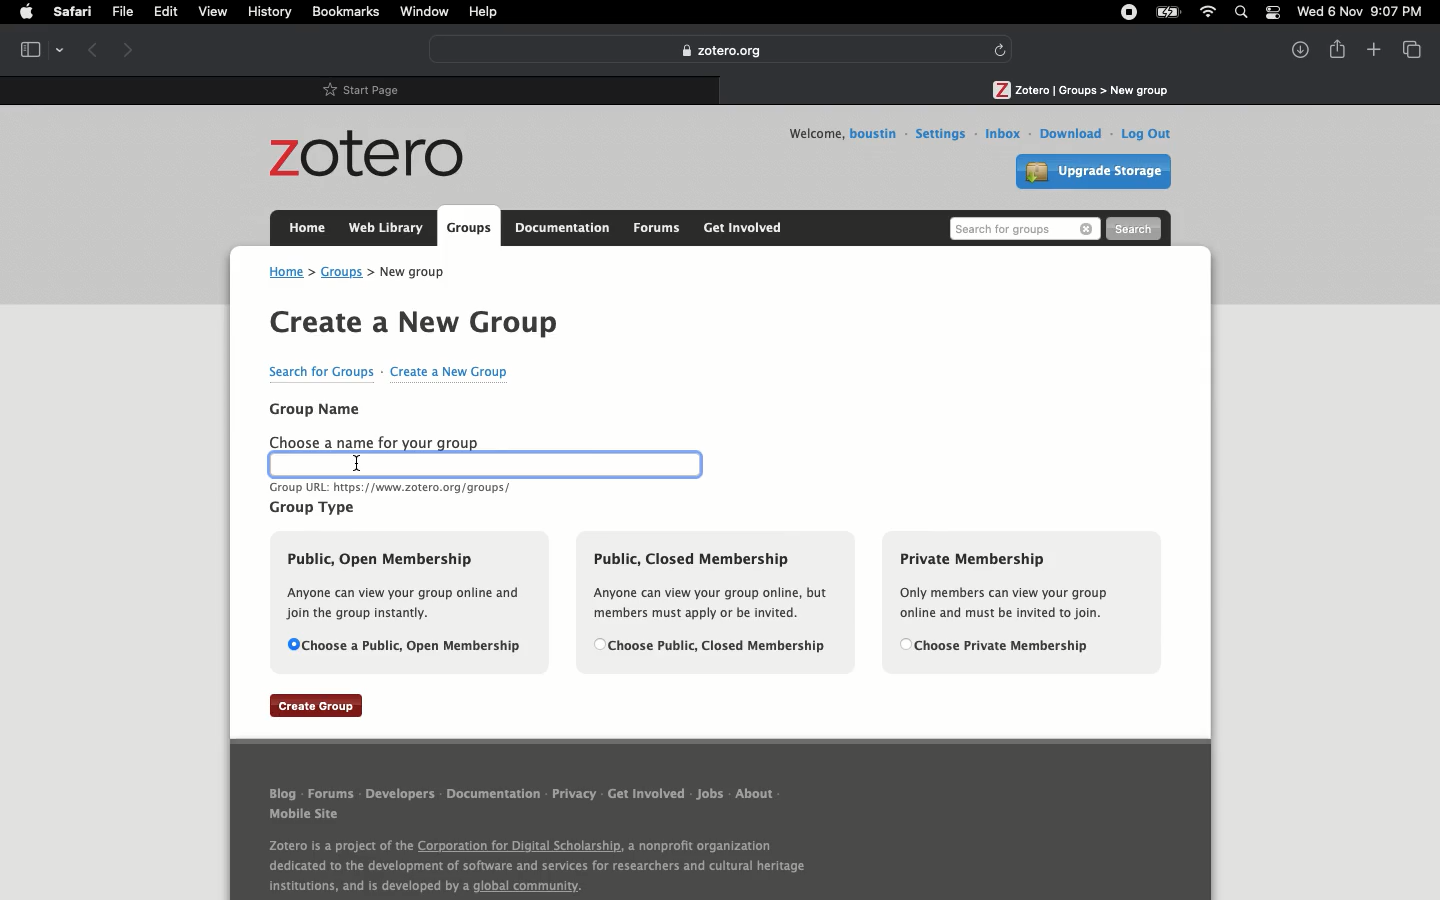 This screenshot has width=1440, height=900. What do you see at coordinates (373, 156) in the screenshot?
I see `Zotero` at bounding box center [373, 156].